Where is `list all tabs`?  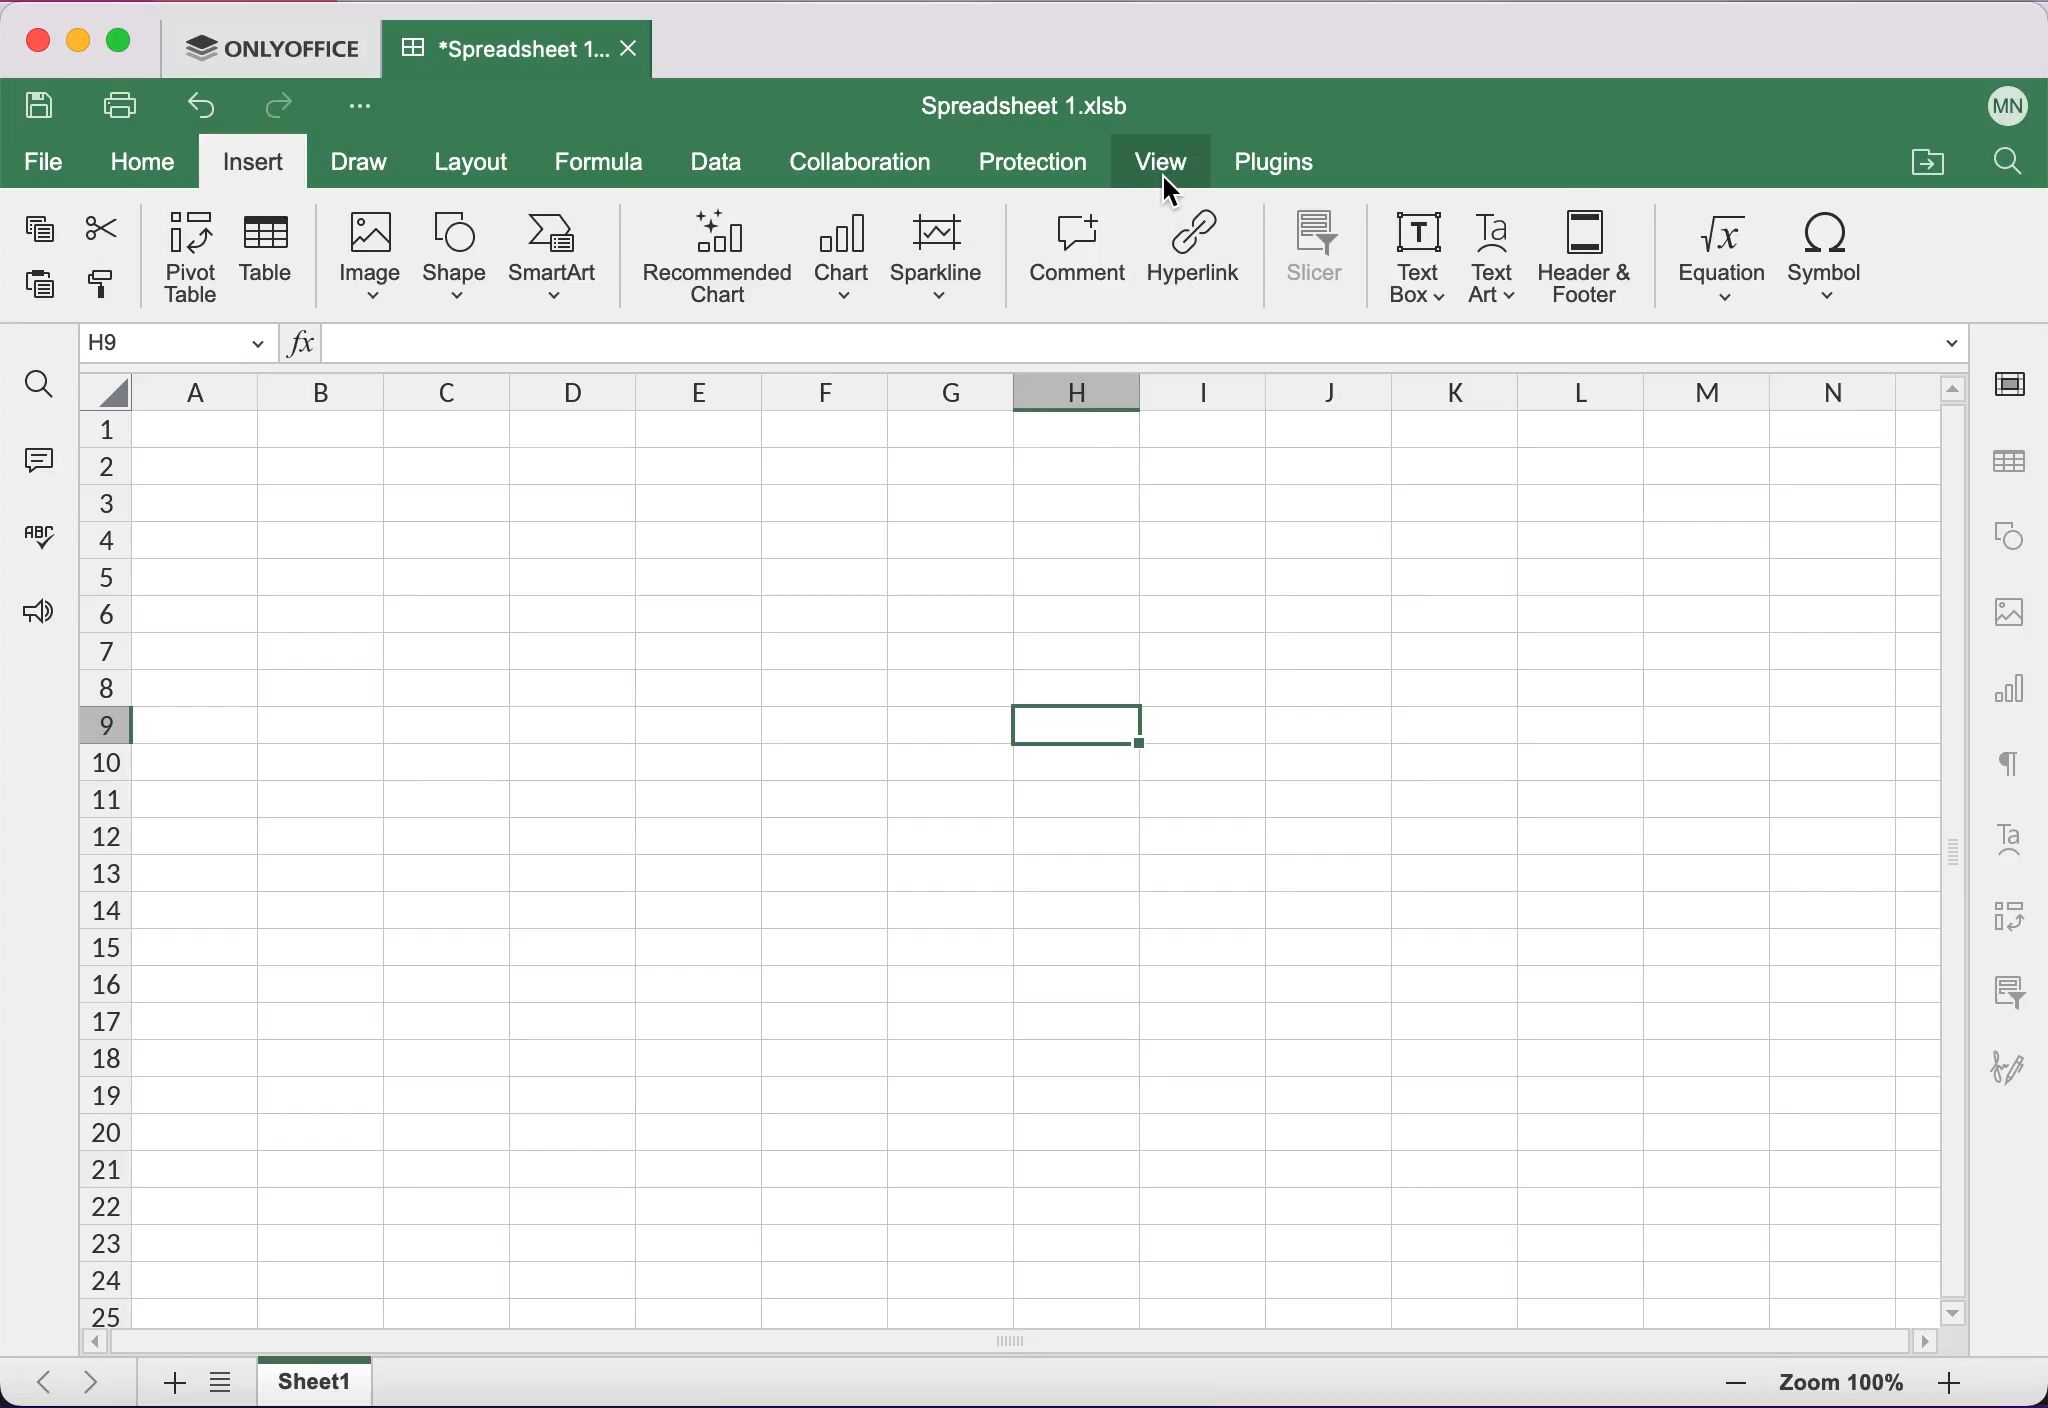
list all tabs is located at coordinates (225, 1383).